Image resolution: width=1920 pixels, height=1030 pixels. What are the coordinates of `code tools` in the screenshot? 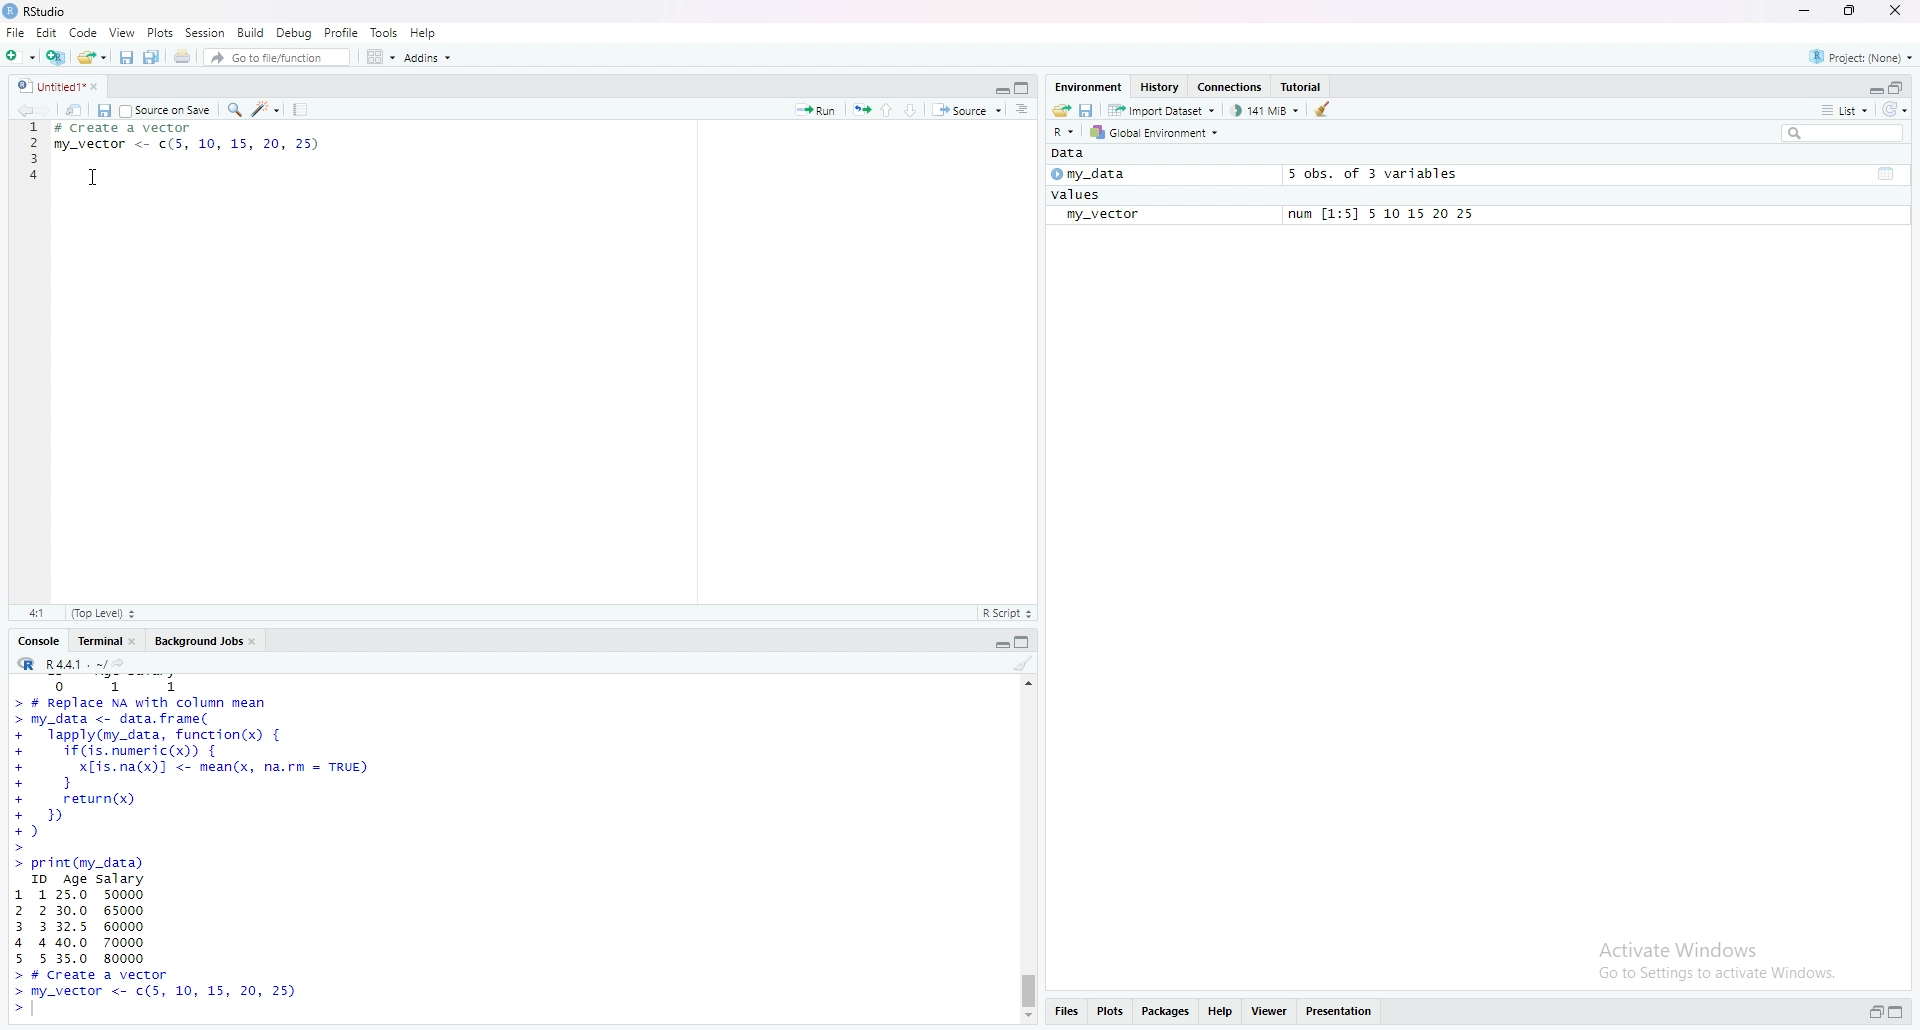 It's located at (267, 110).